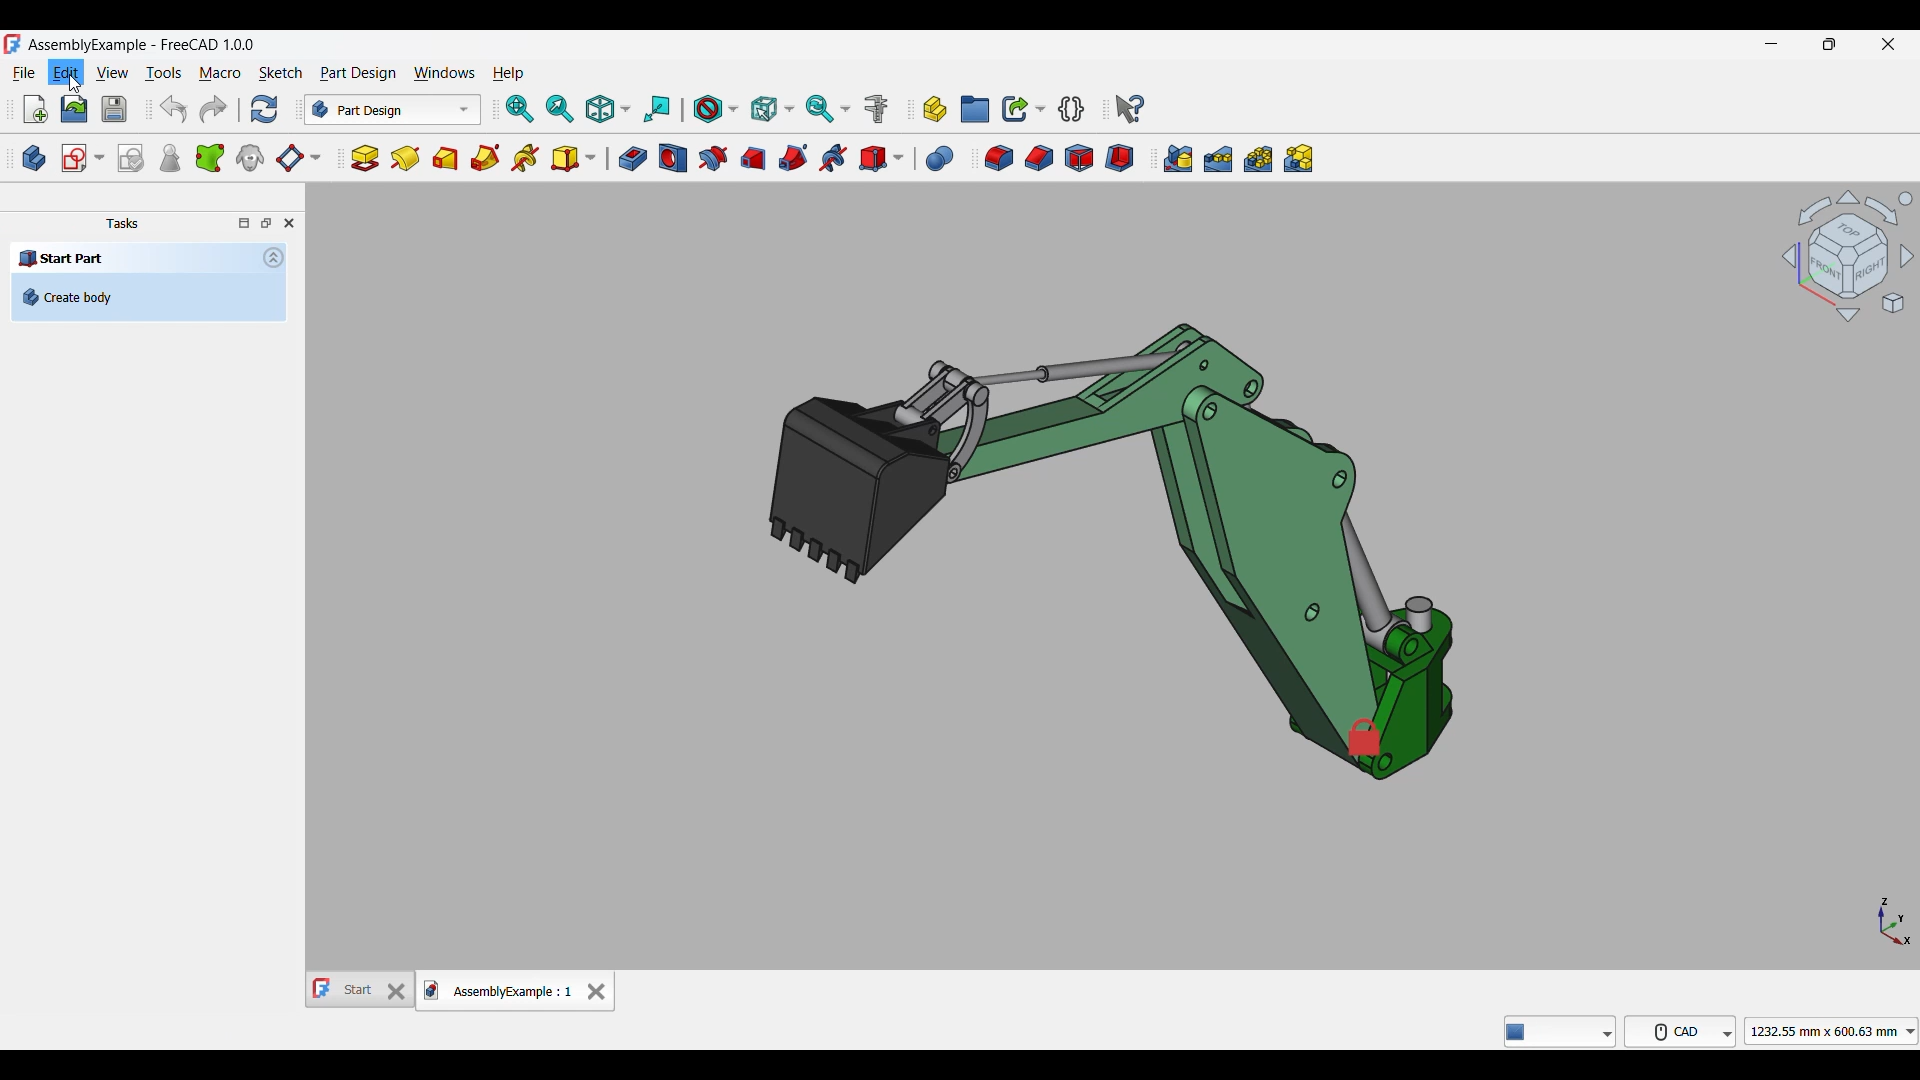 This screenshot has height=1080, width=1920. Describe the element at coordinates (213, 109) in the screenshot. I see `Redo` at that location.